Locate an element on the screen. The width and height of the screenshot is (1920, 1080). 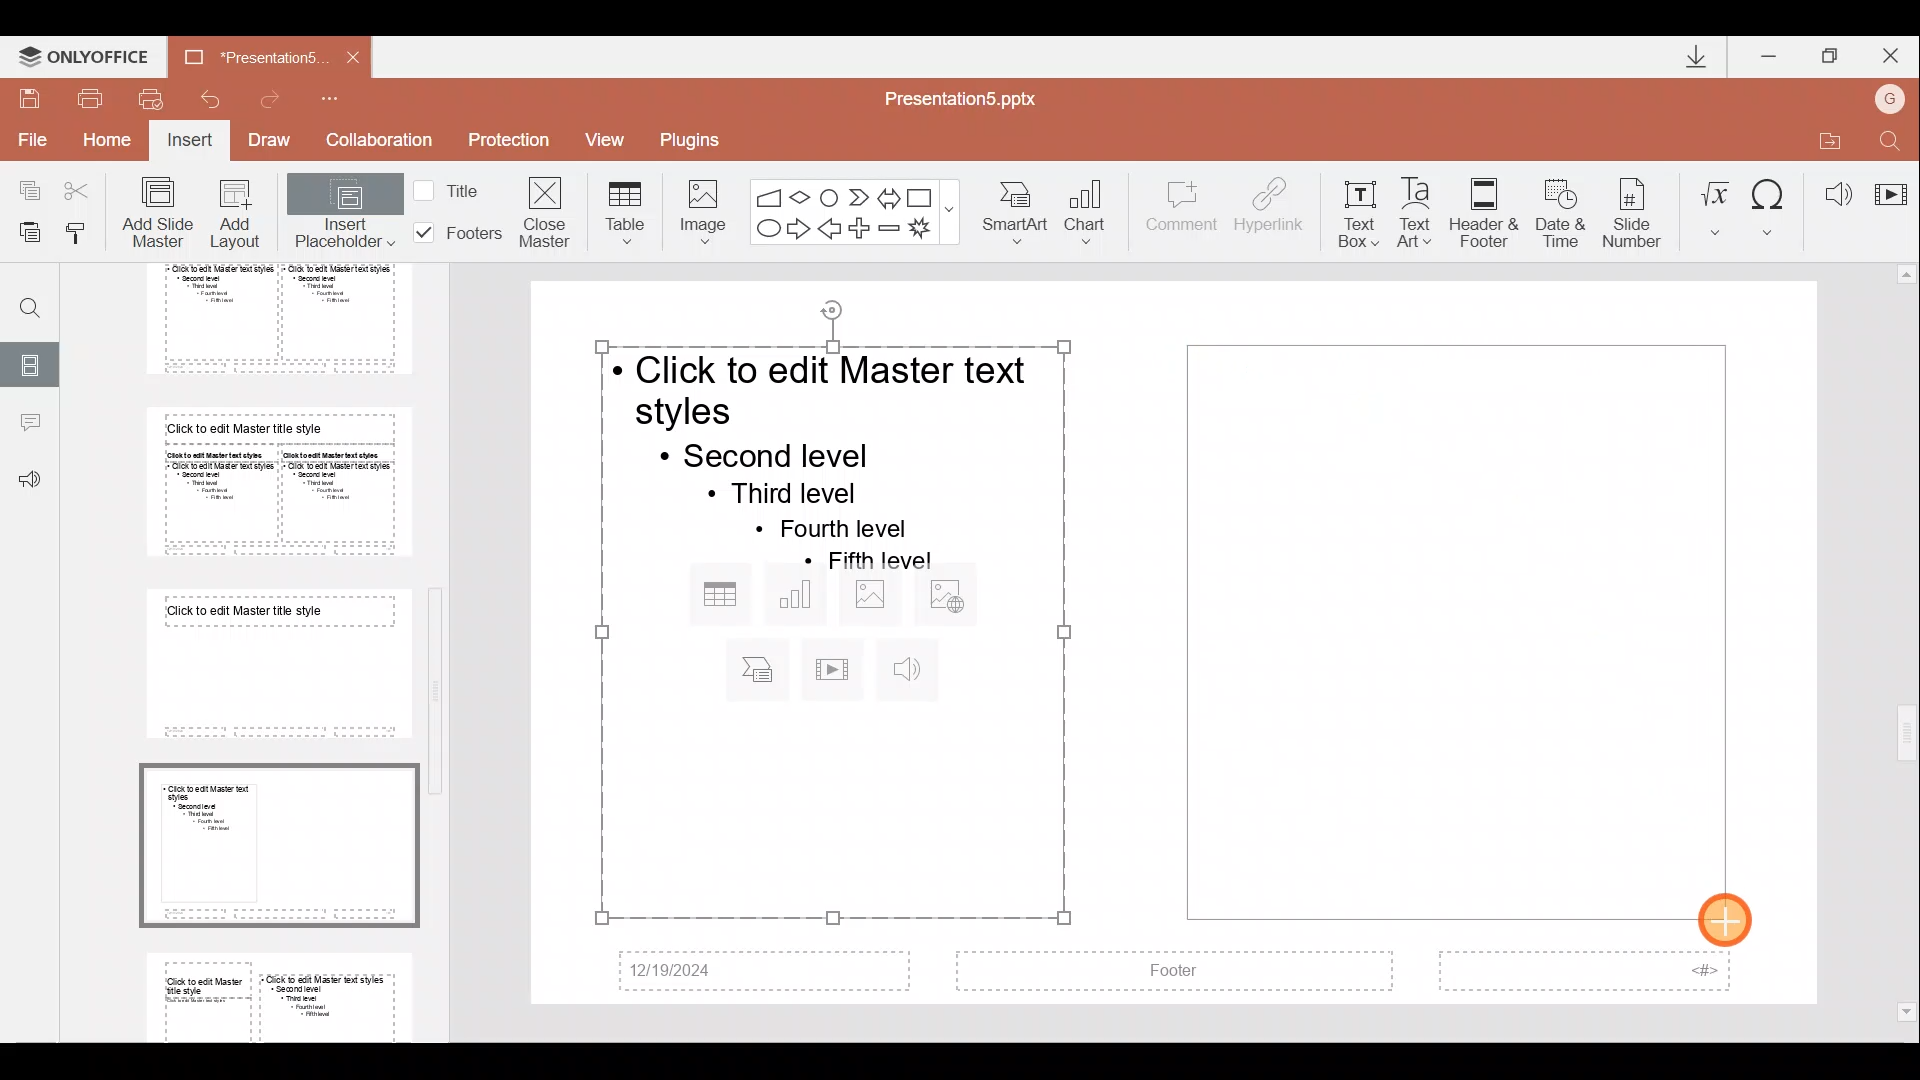
Scroll bar is located at coordinates (440, 640).